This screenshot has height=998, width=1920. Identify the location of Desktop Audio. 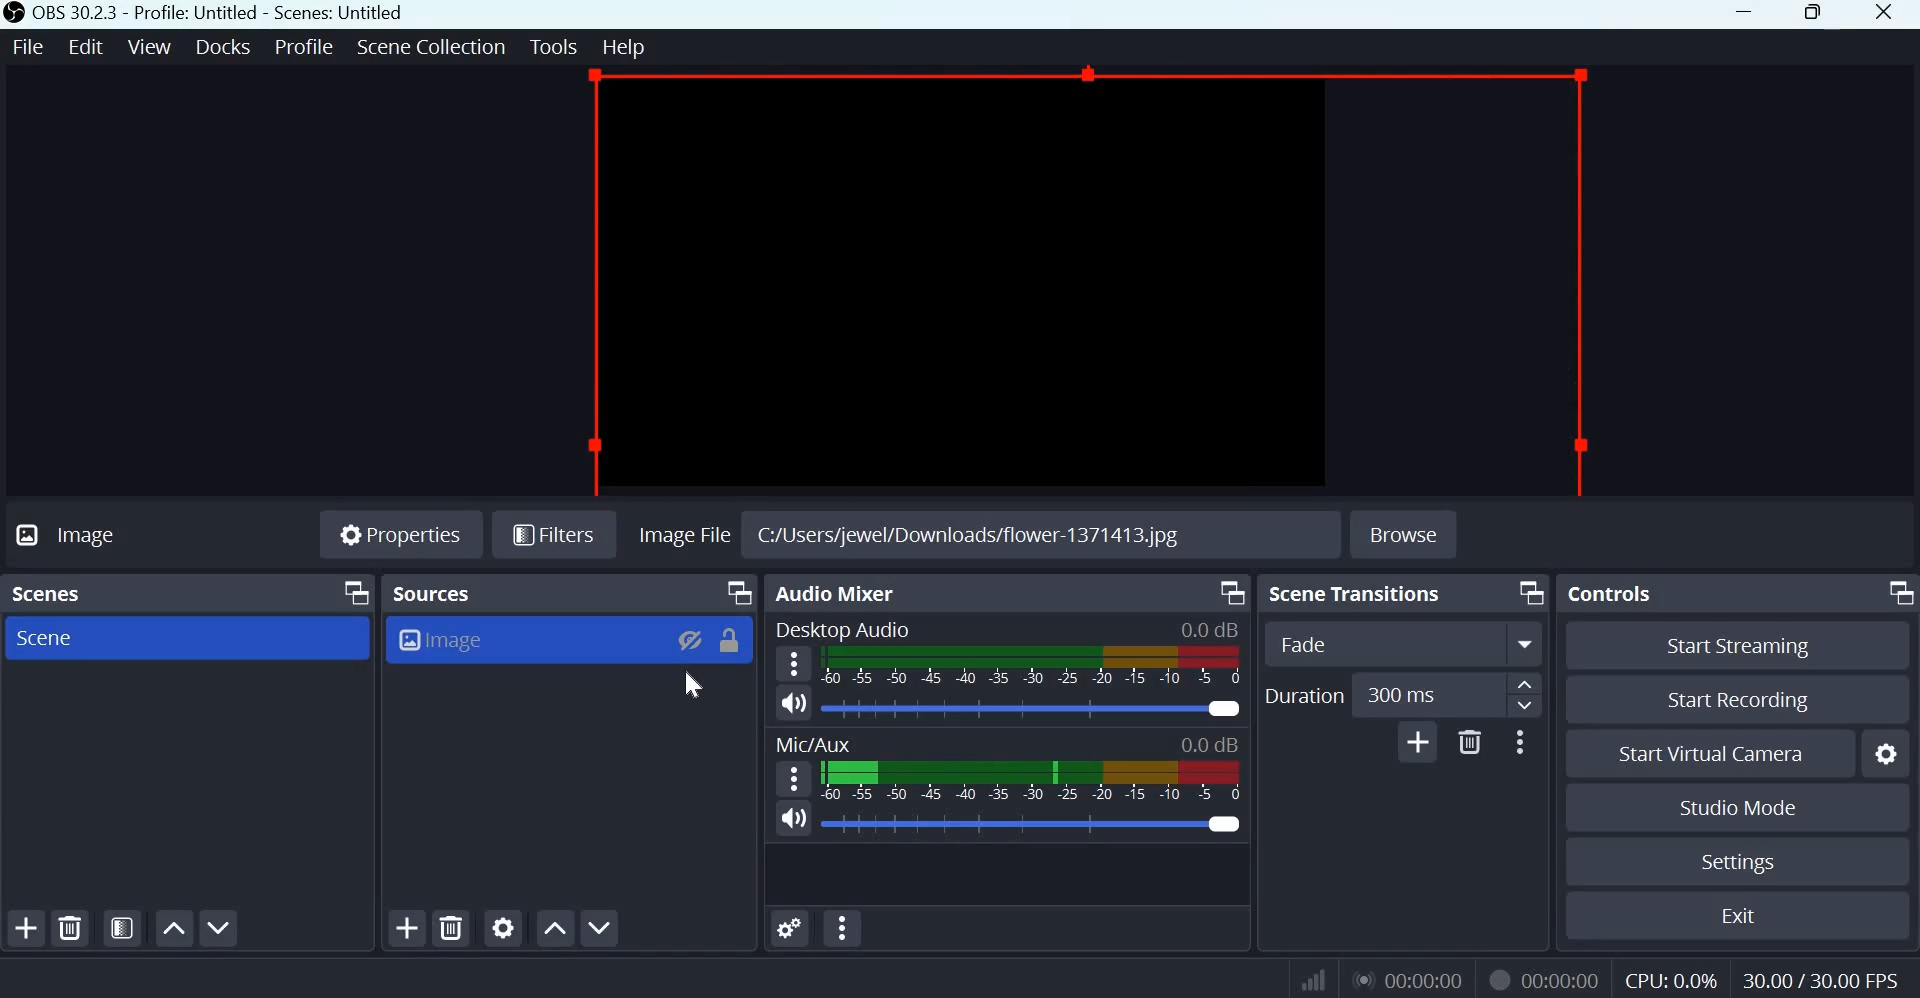
(844, 629).